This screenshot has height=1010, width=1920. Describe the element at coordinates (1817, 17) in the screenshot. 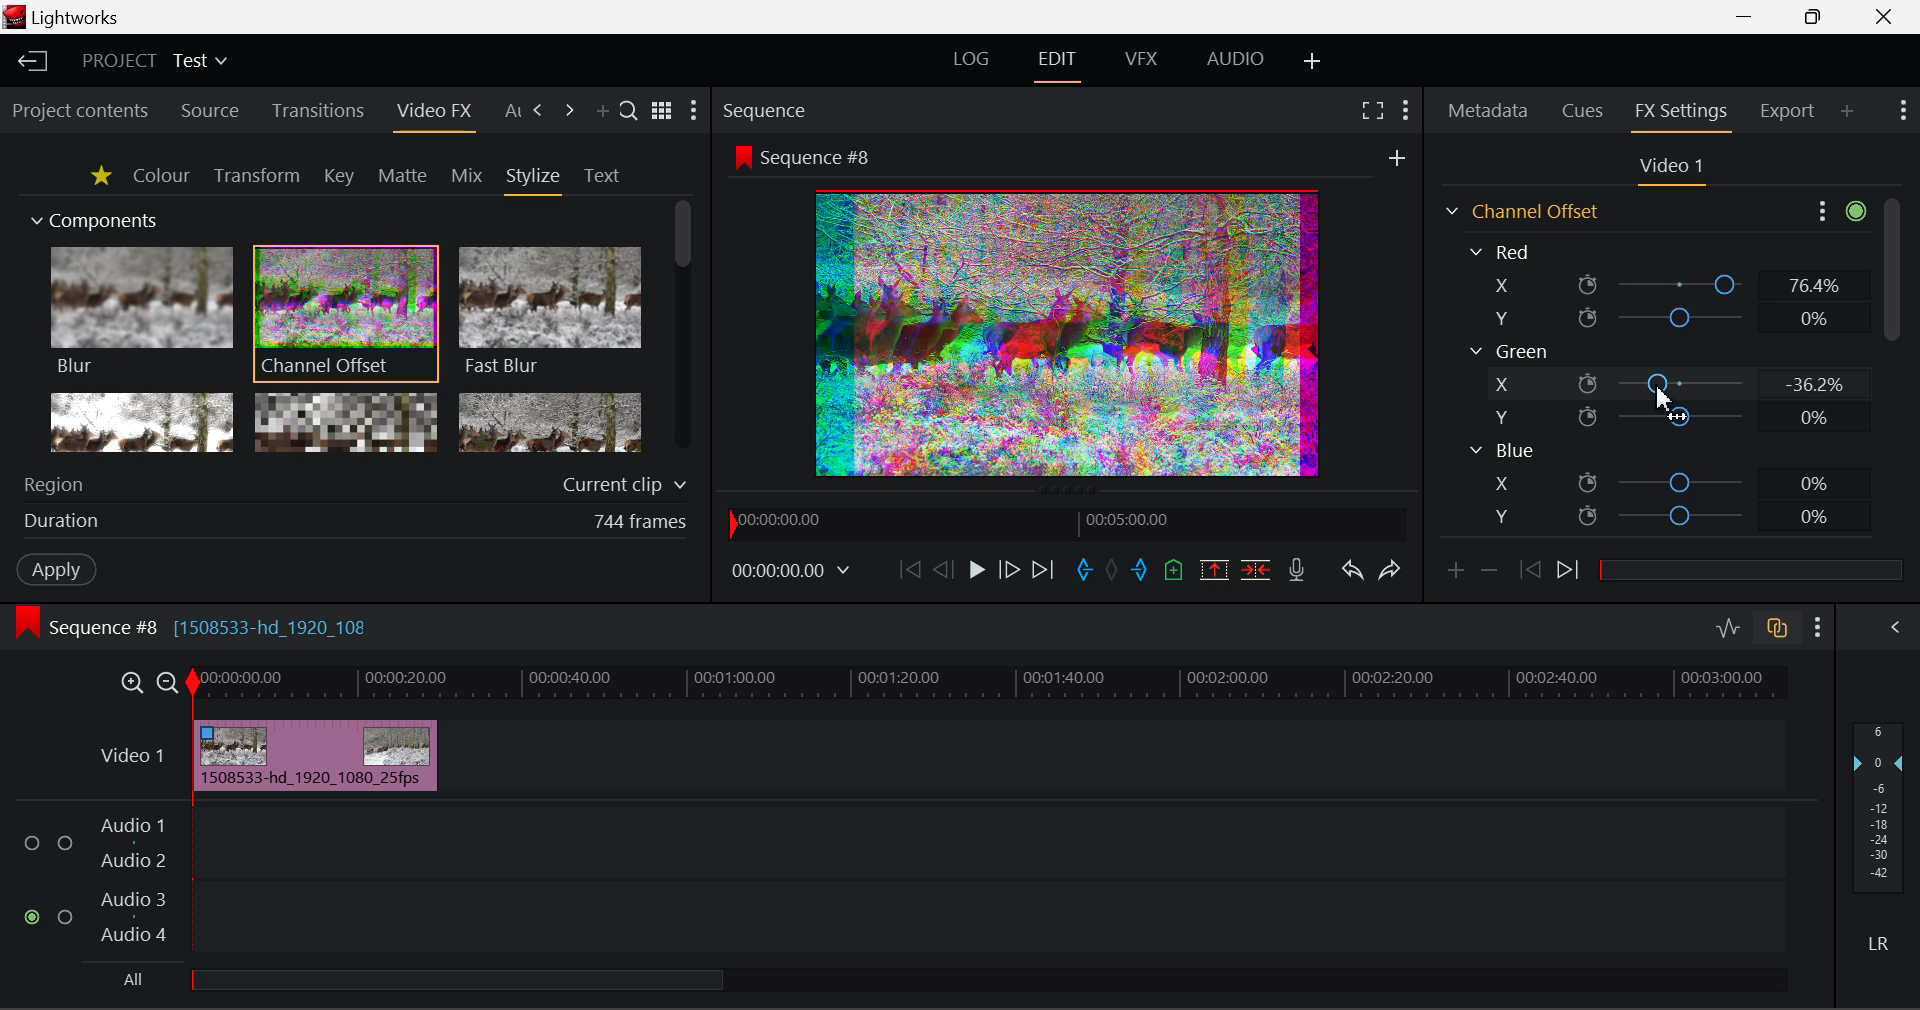

I see `Minimize` at that location.